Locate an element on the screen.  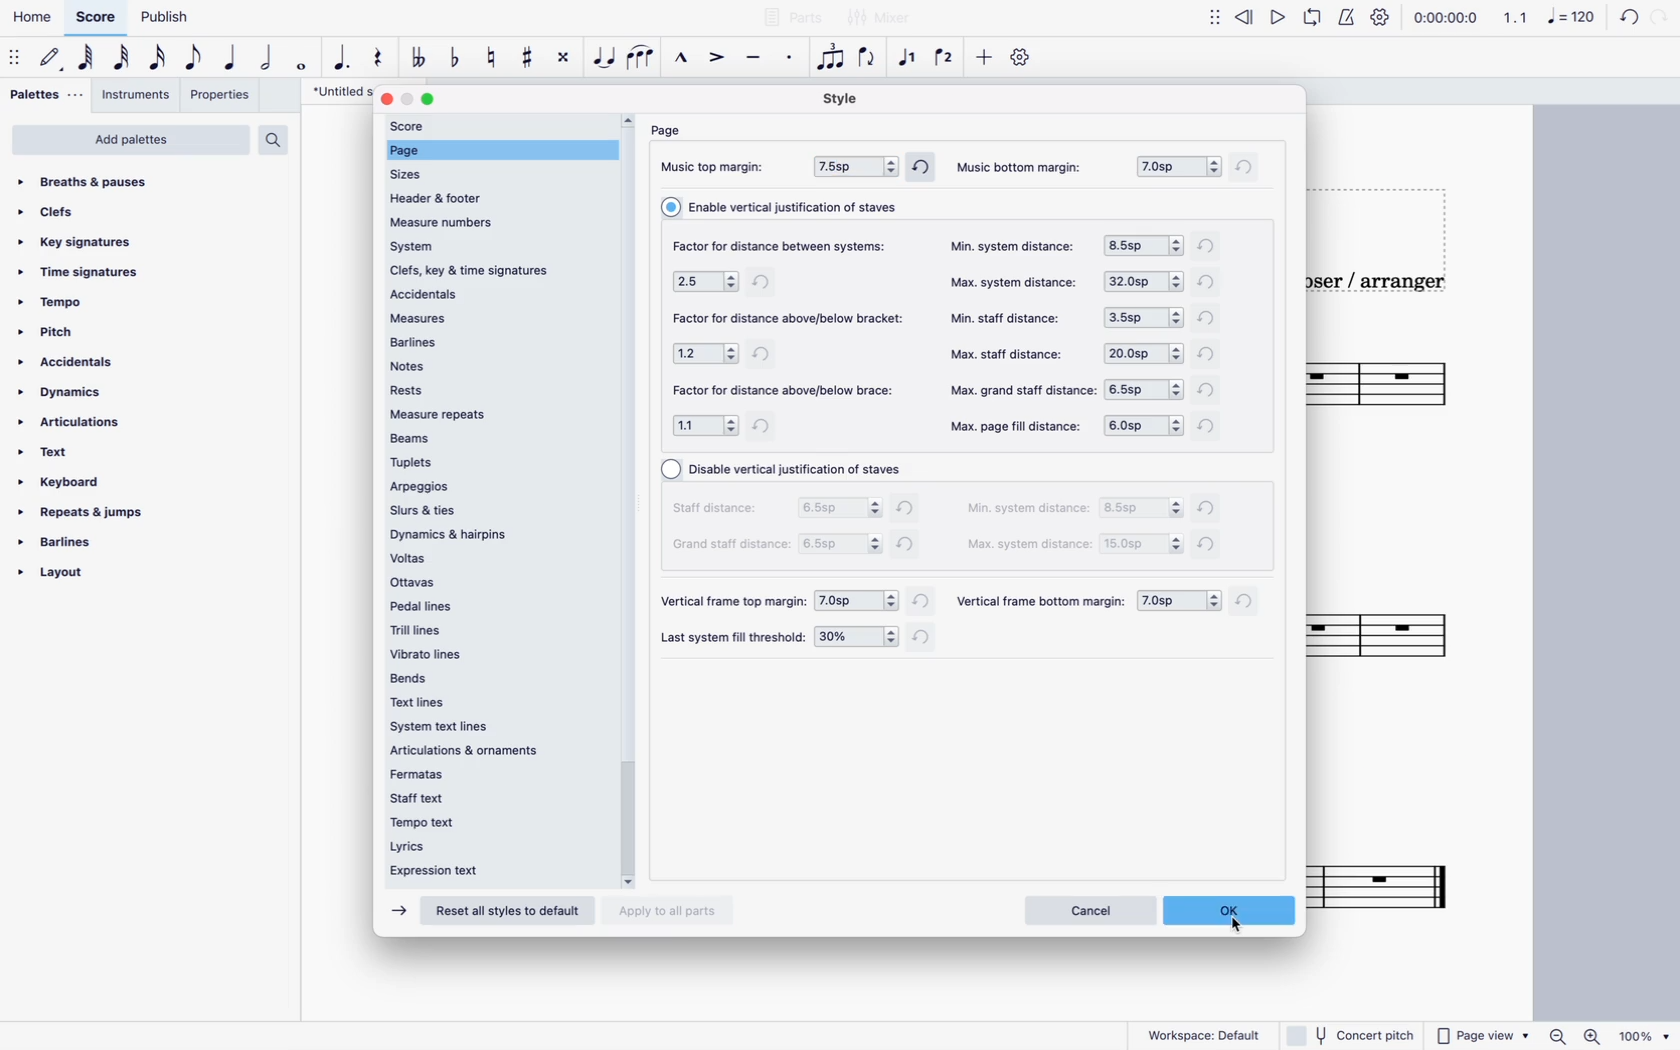
apply to all parts is located at coordinates (671, 909).